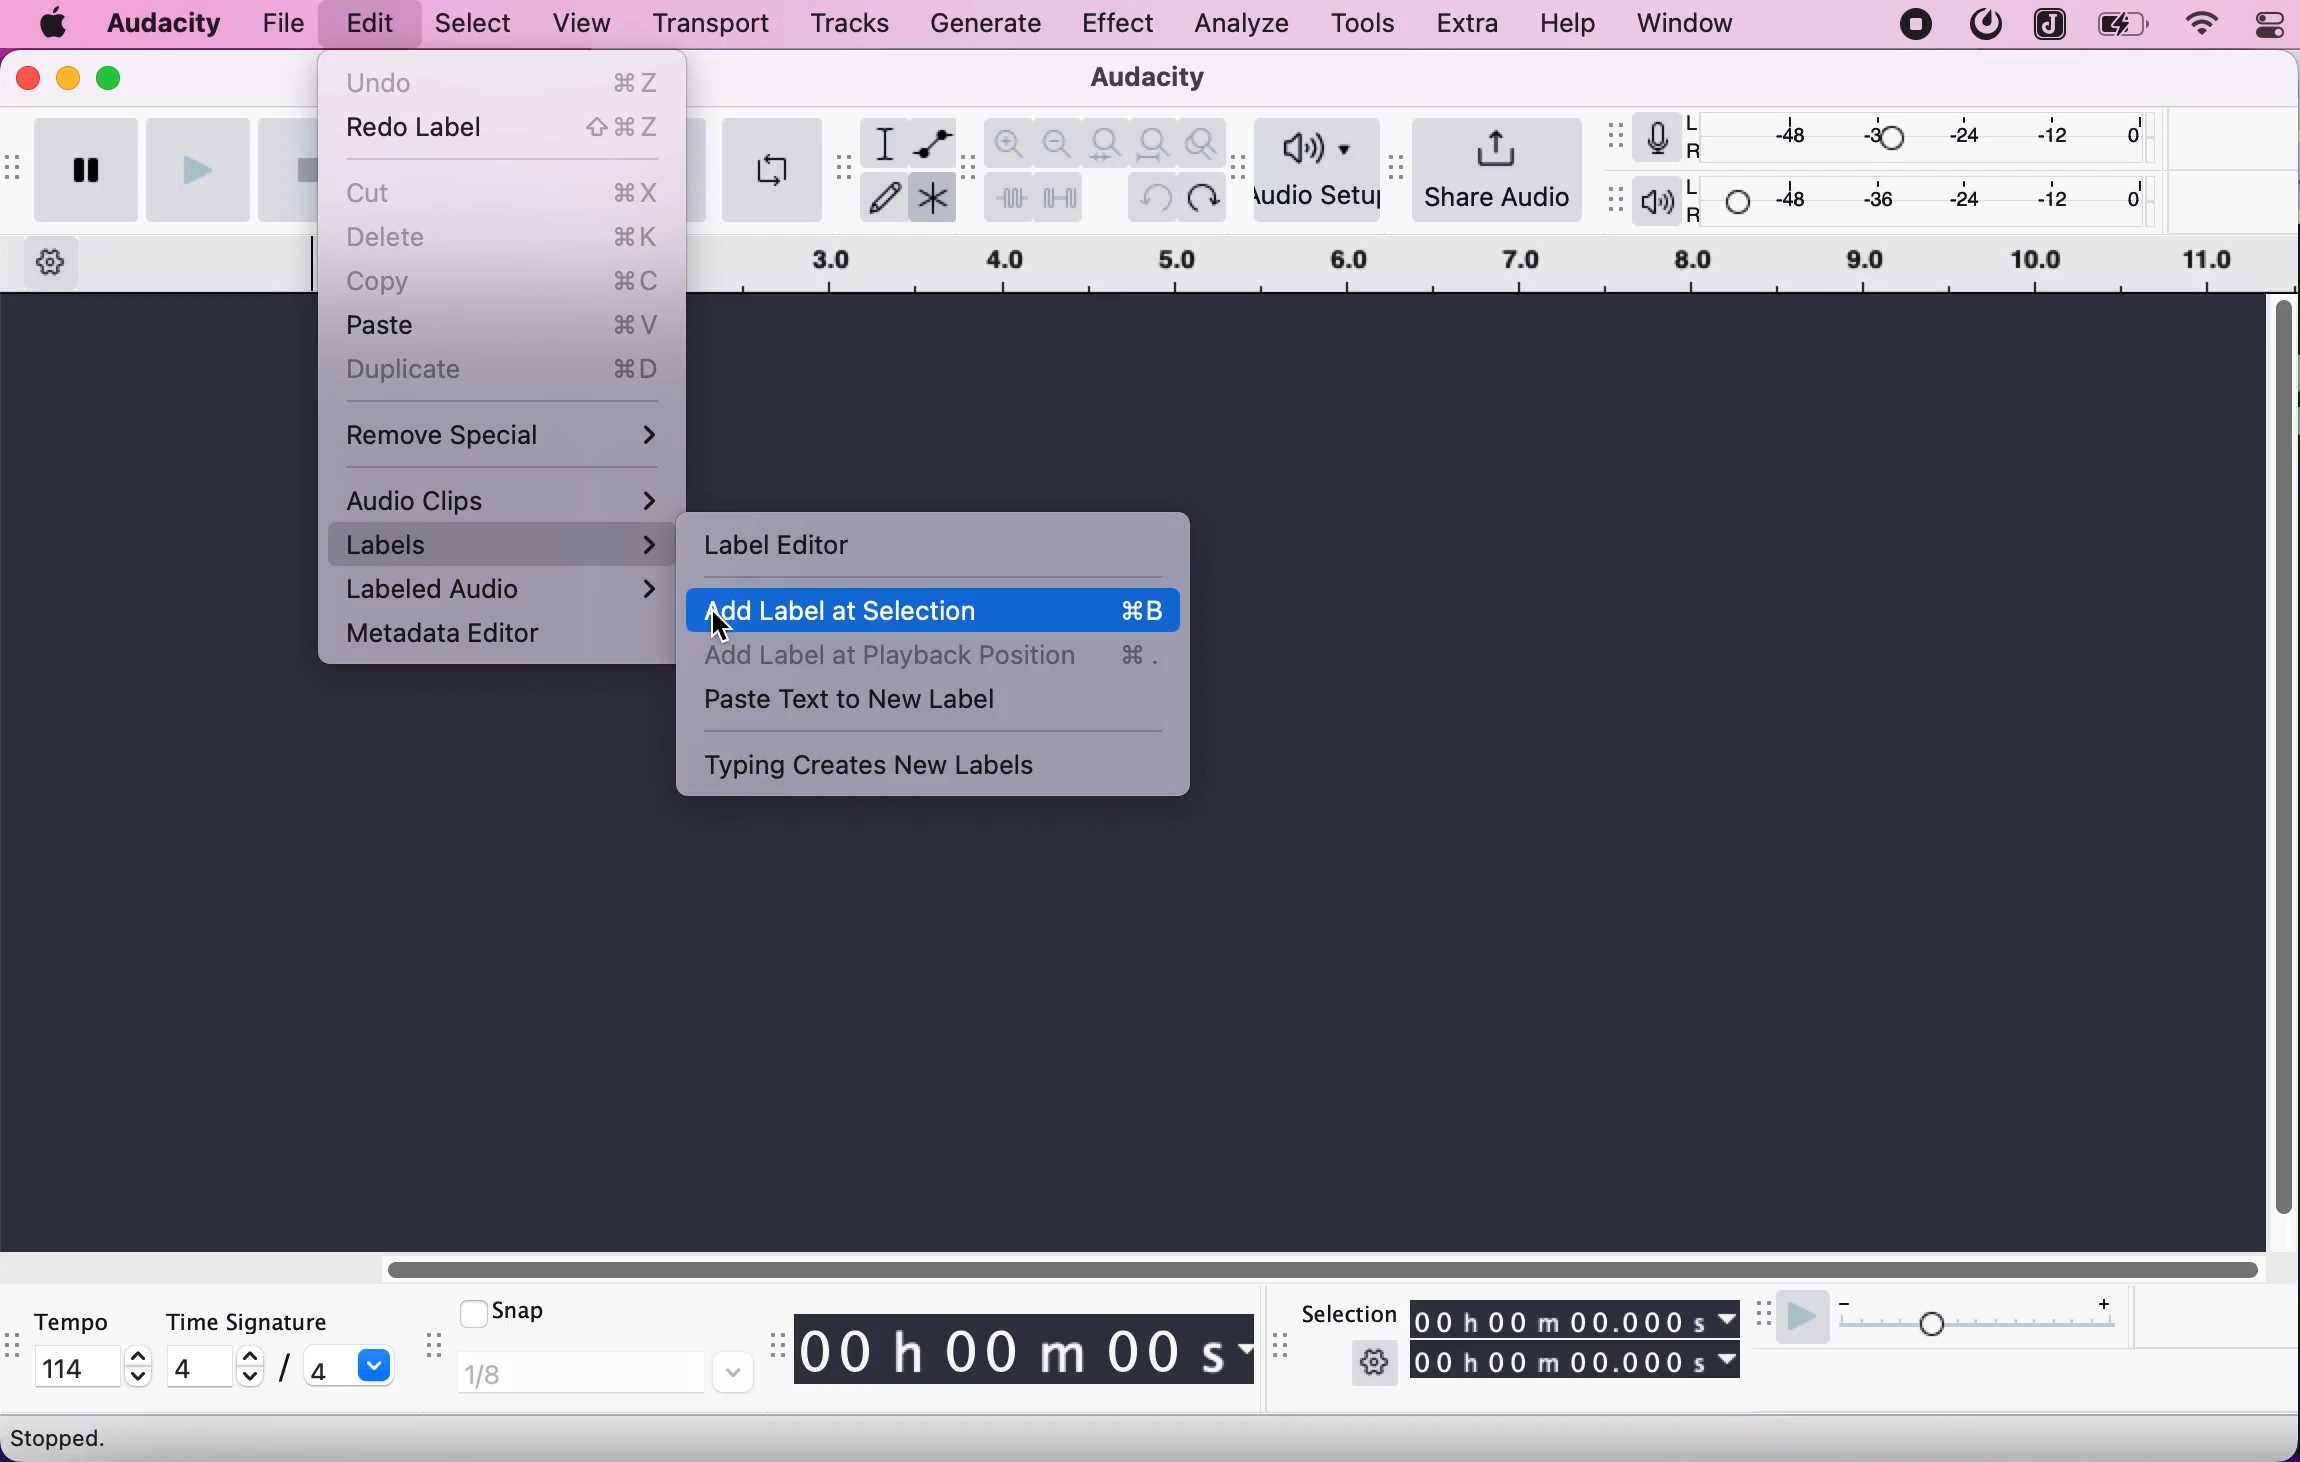  Describe the element at coordinates (62, 1437) in the screenshot. I see `stopped` at that location.